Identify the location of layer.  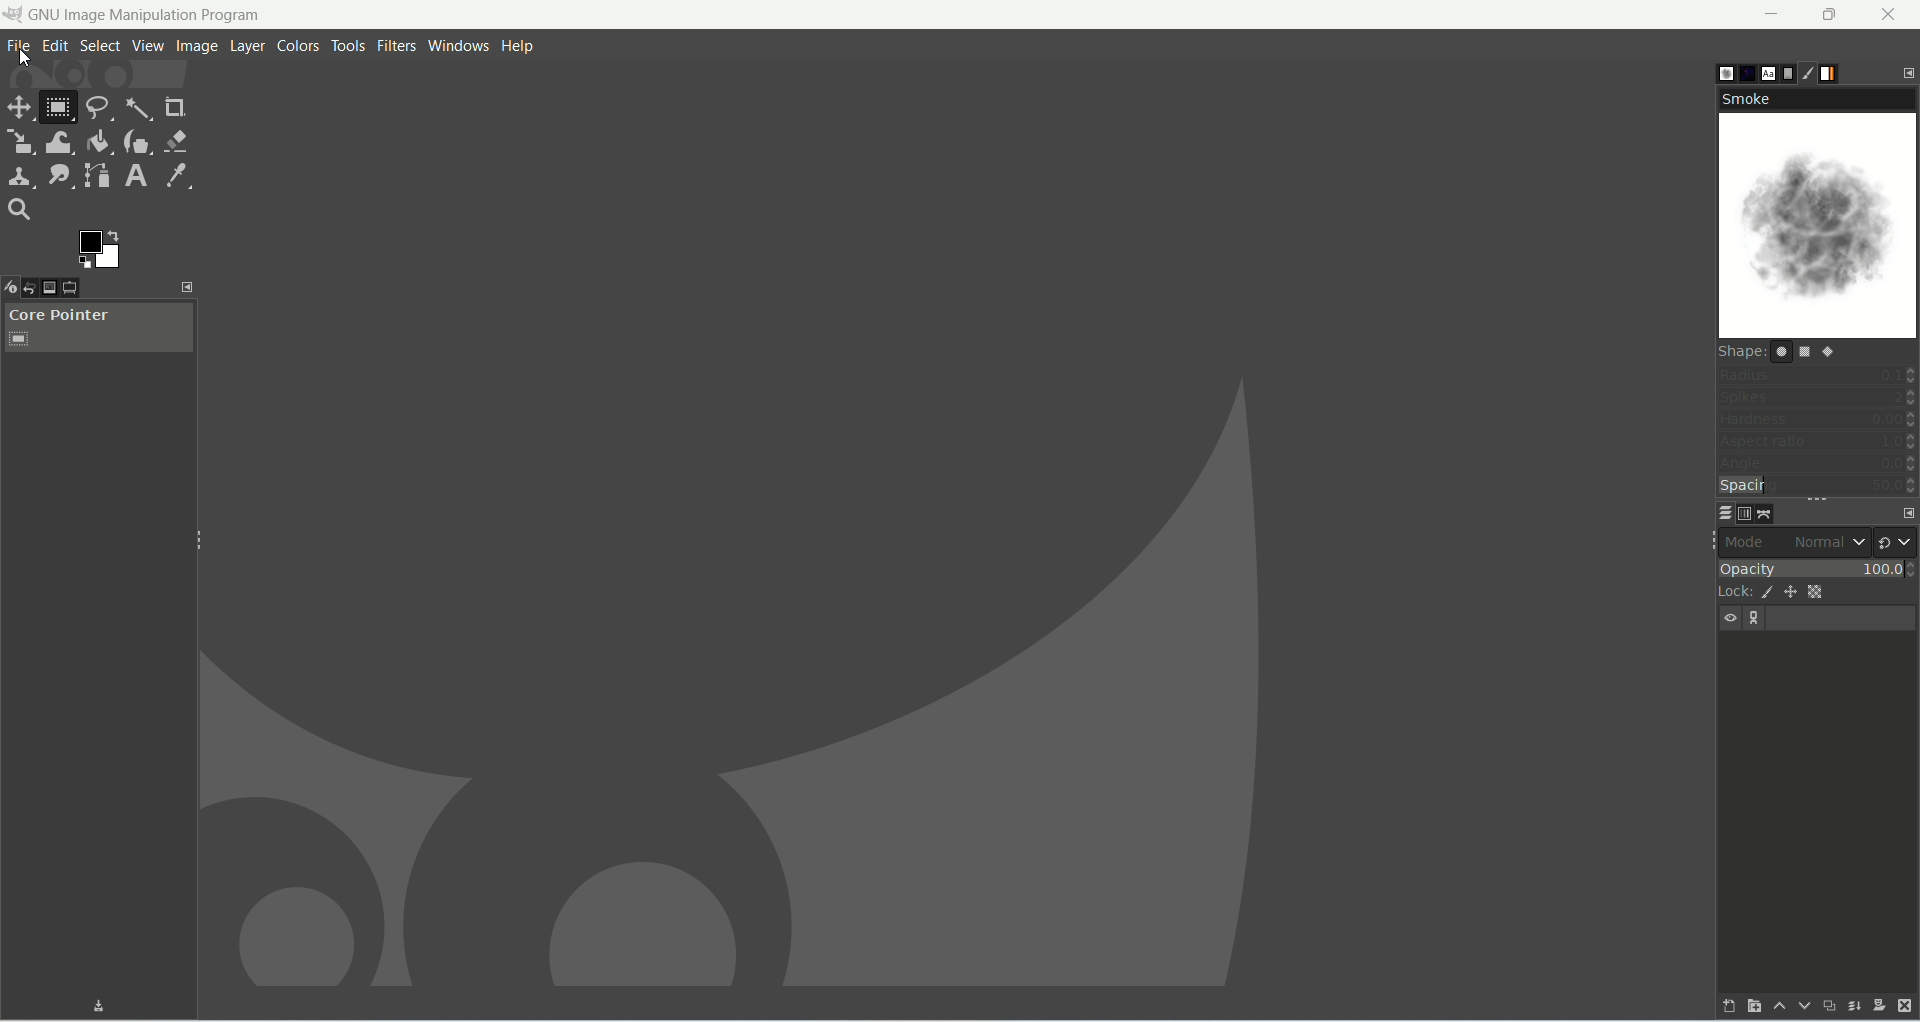
(249, 47).